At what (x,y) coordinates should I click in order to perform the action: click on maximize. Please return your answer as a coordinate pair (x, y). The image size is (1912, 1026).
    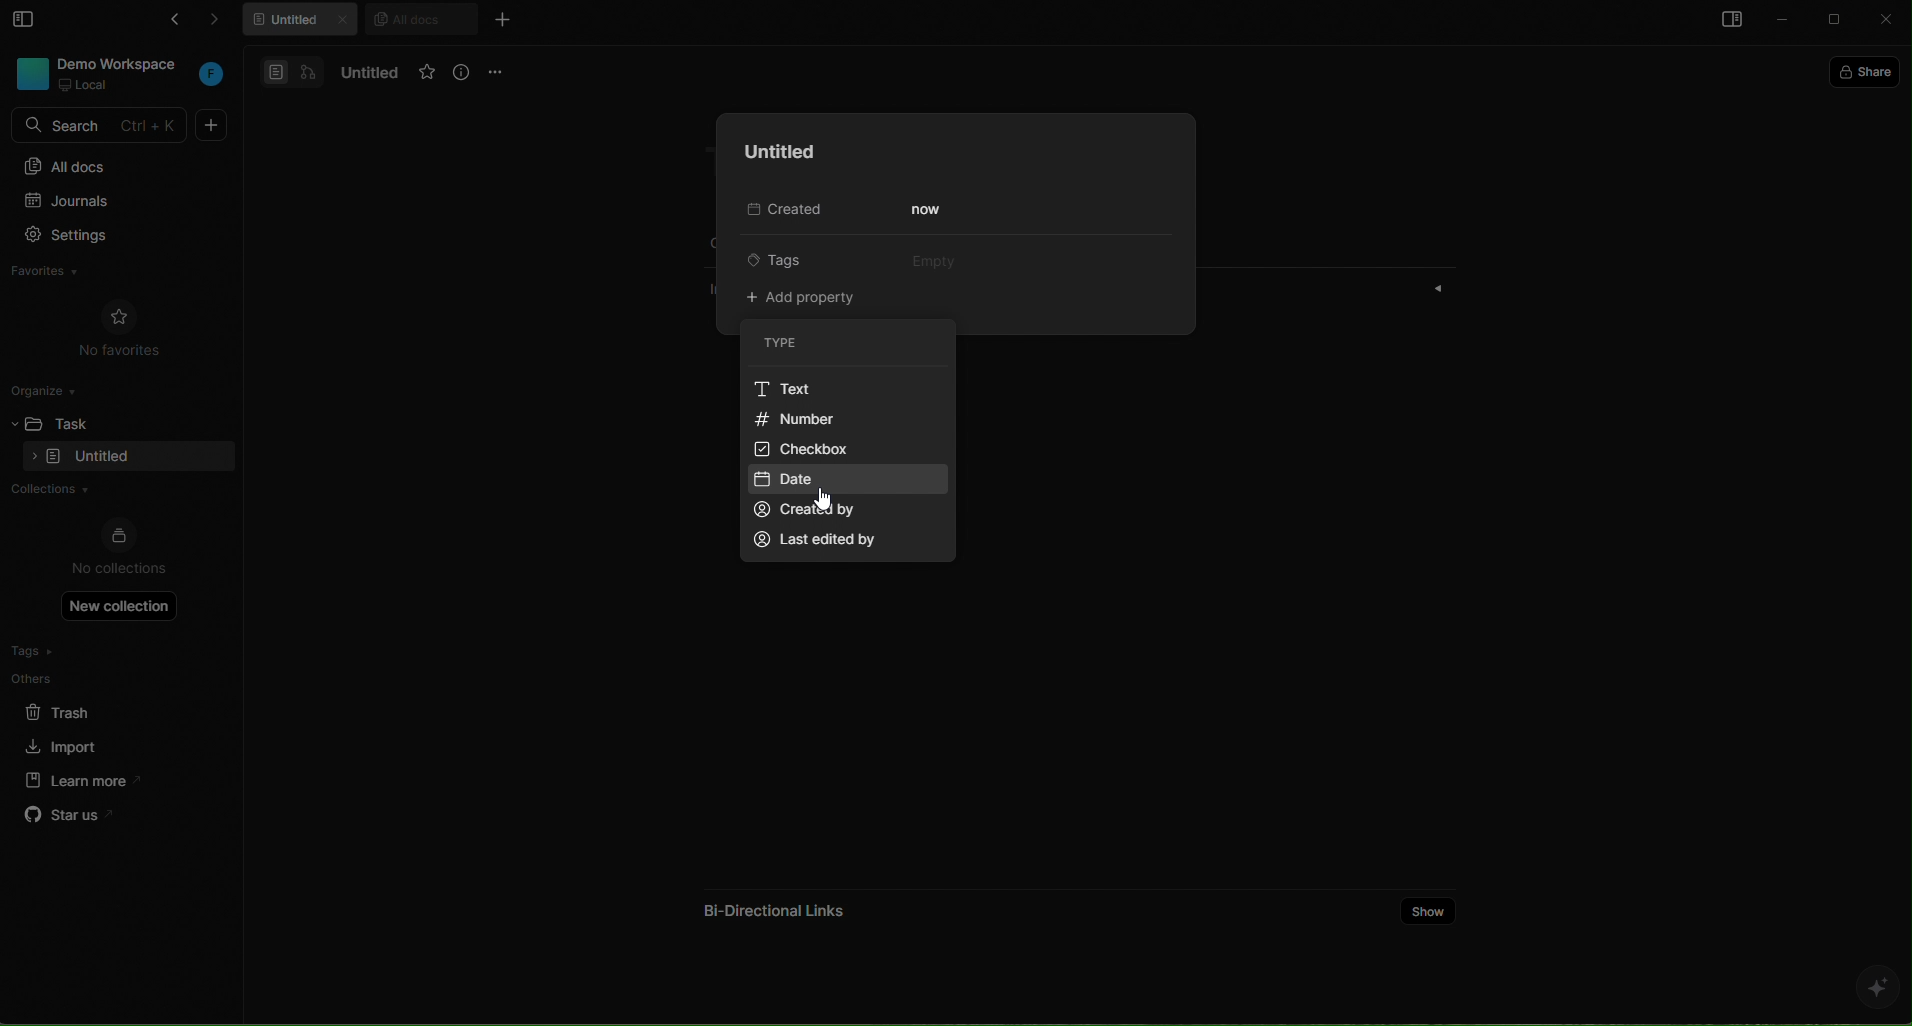
    Looking at the image, I should click on (1837, 21).